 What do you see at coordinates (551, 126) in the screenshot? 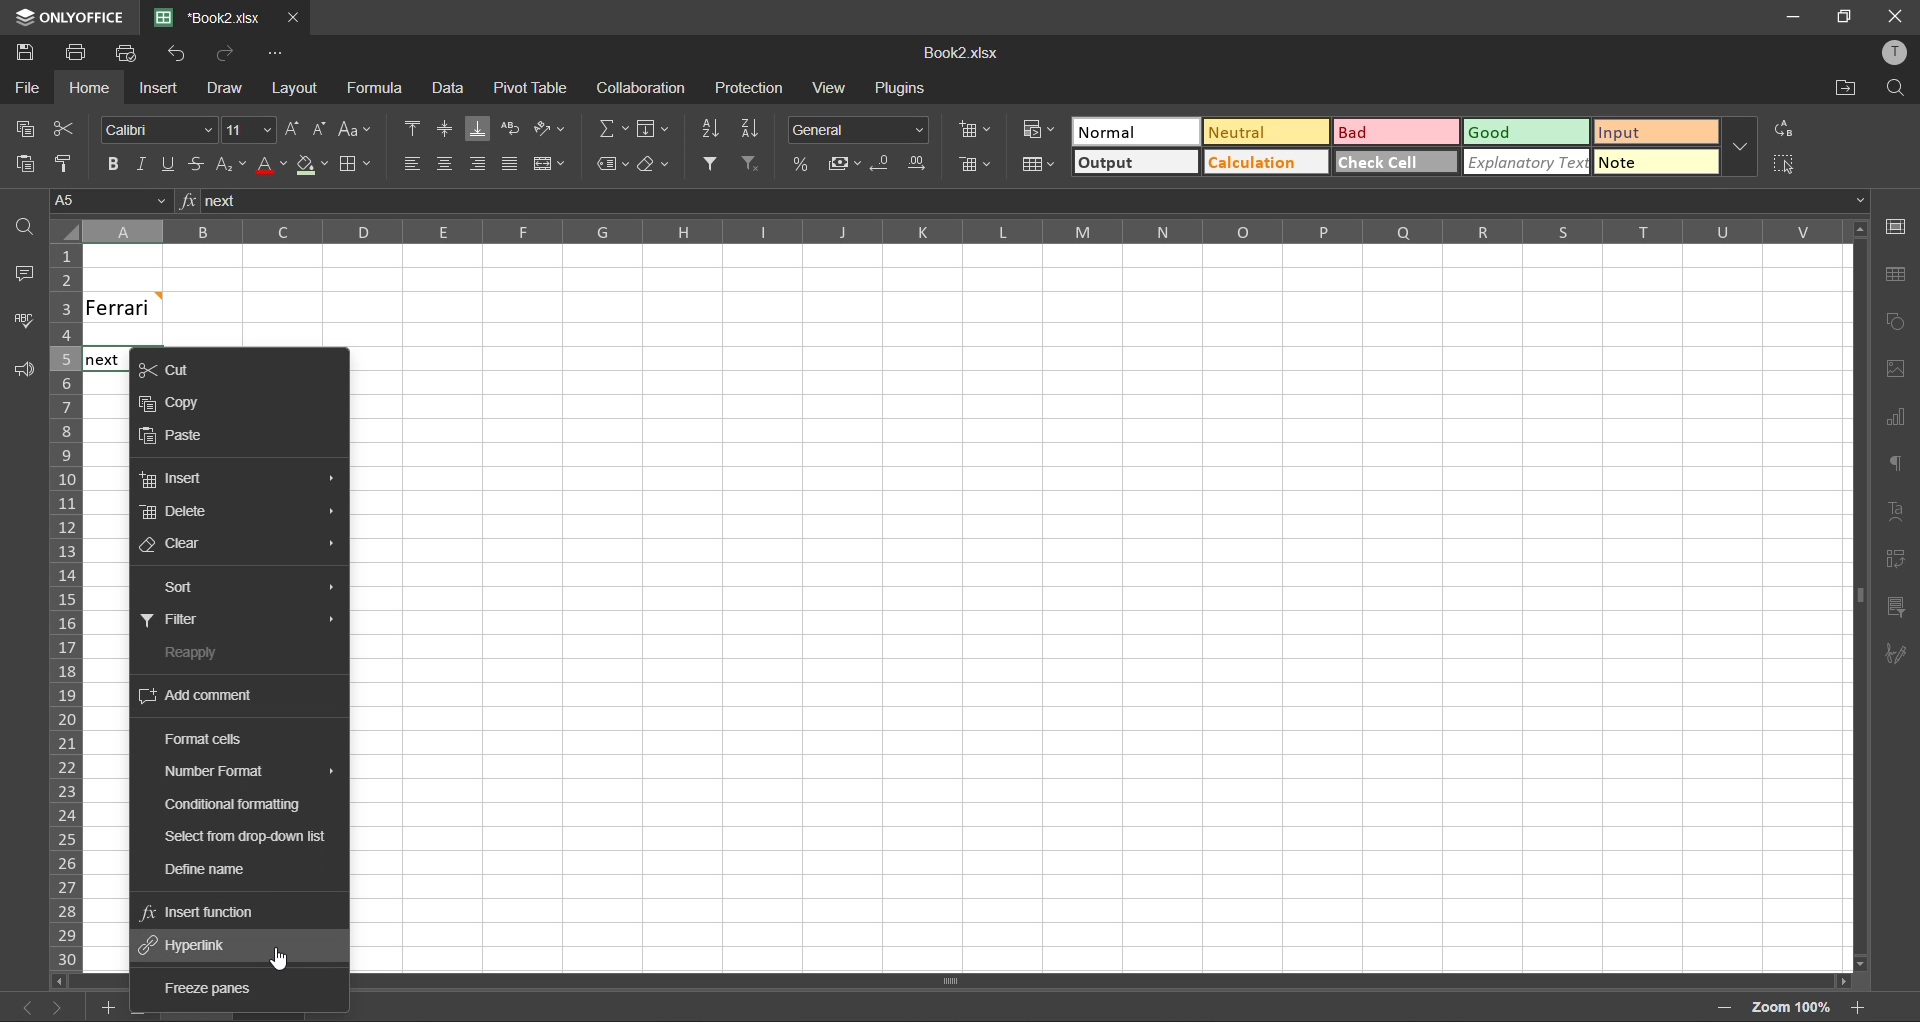
I see `orientation` at bounding box center [551, 126].